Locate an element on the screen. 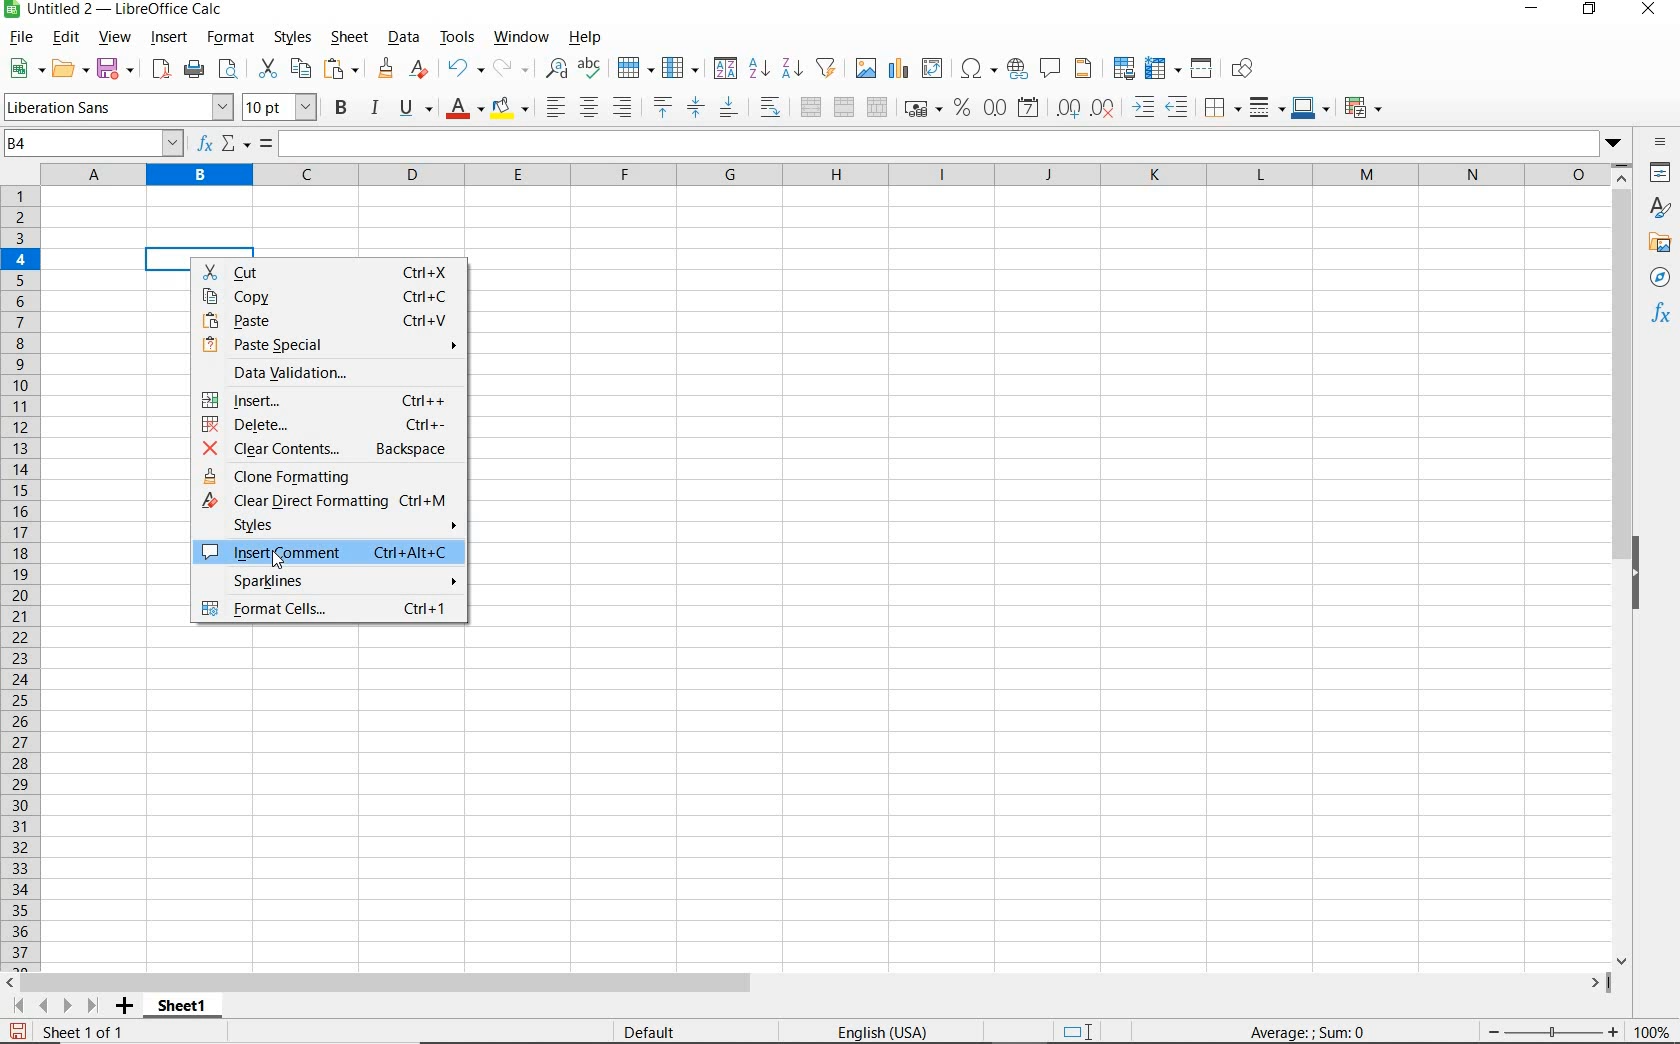  window is located at coordinates (519, 37).